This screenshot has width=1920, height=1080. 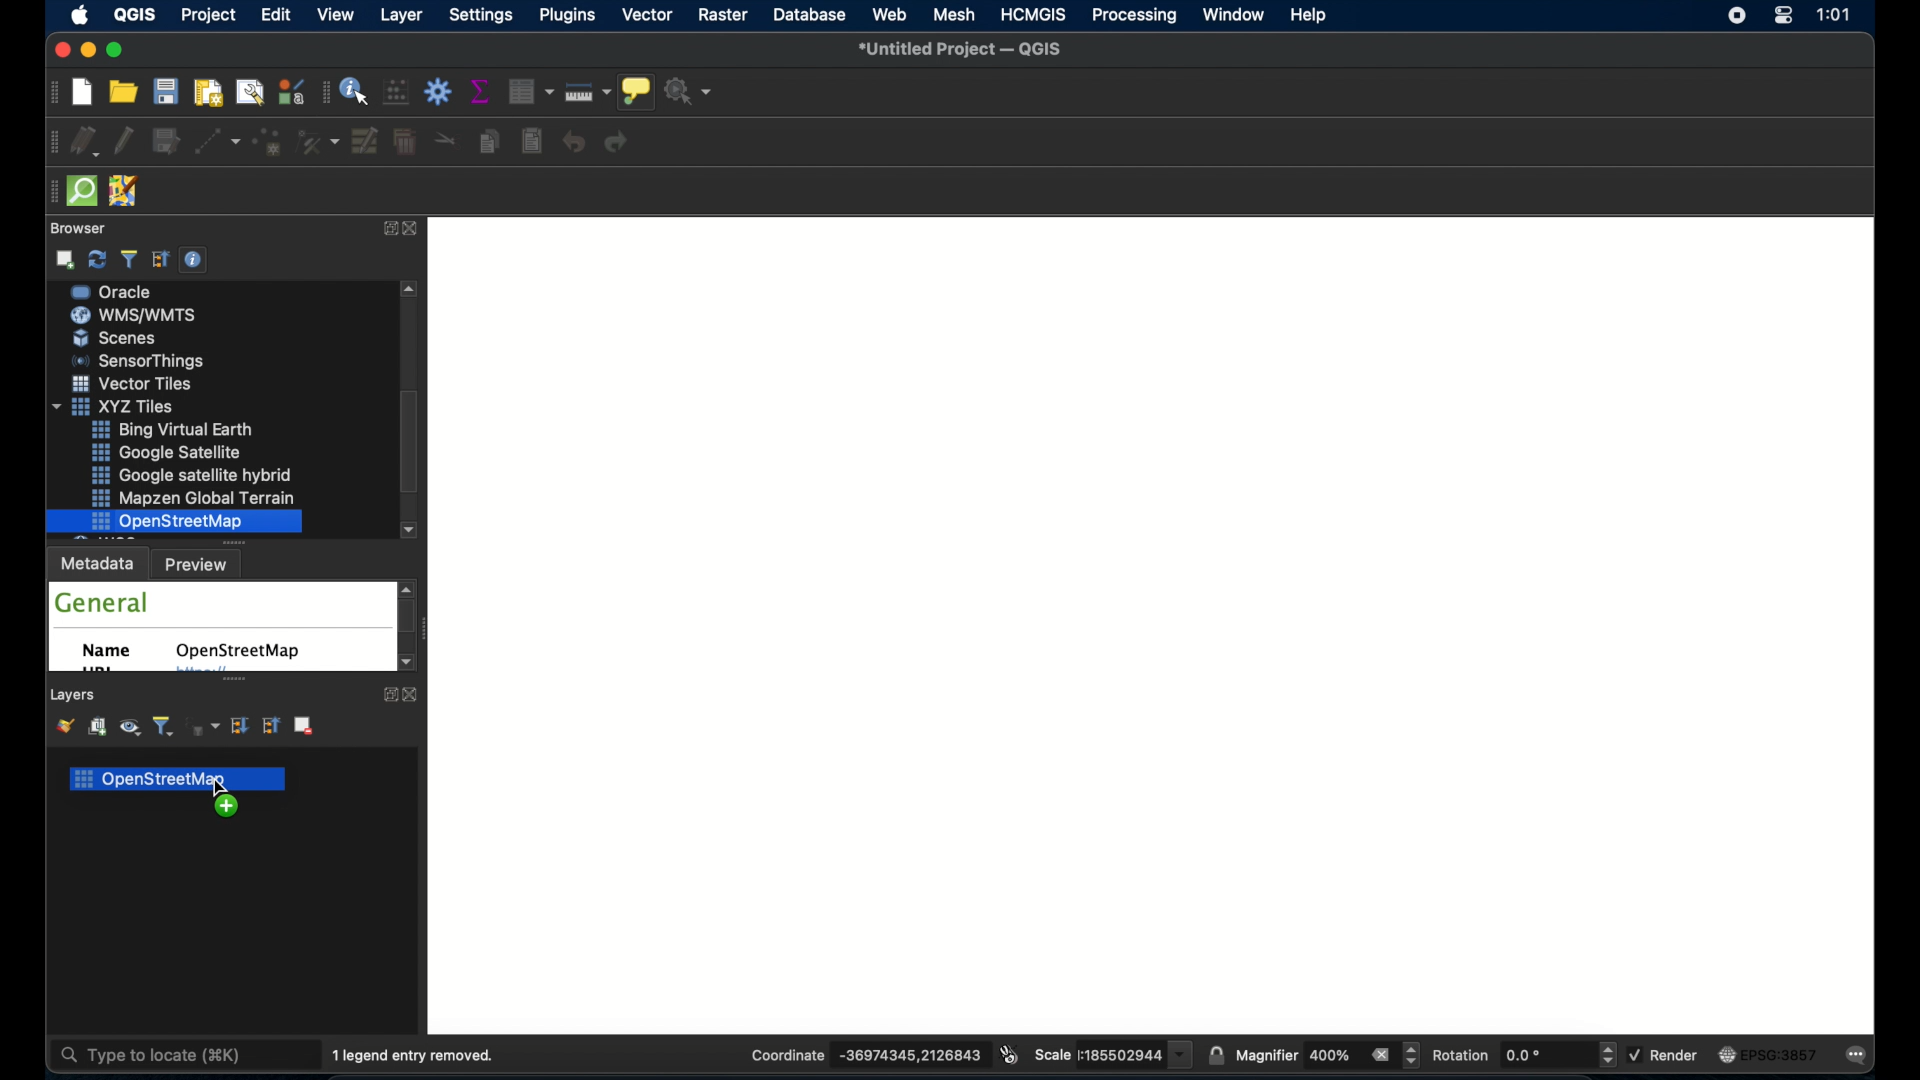 I want to click on mesh, so click(x=955, y=16).